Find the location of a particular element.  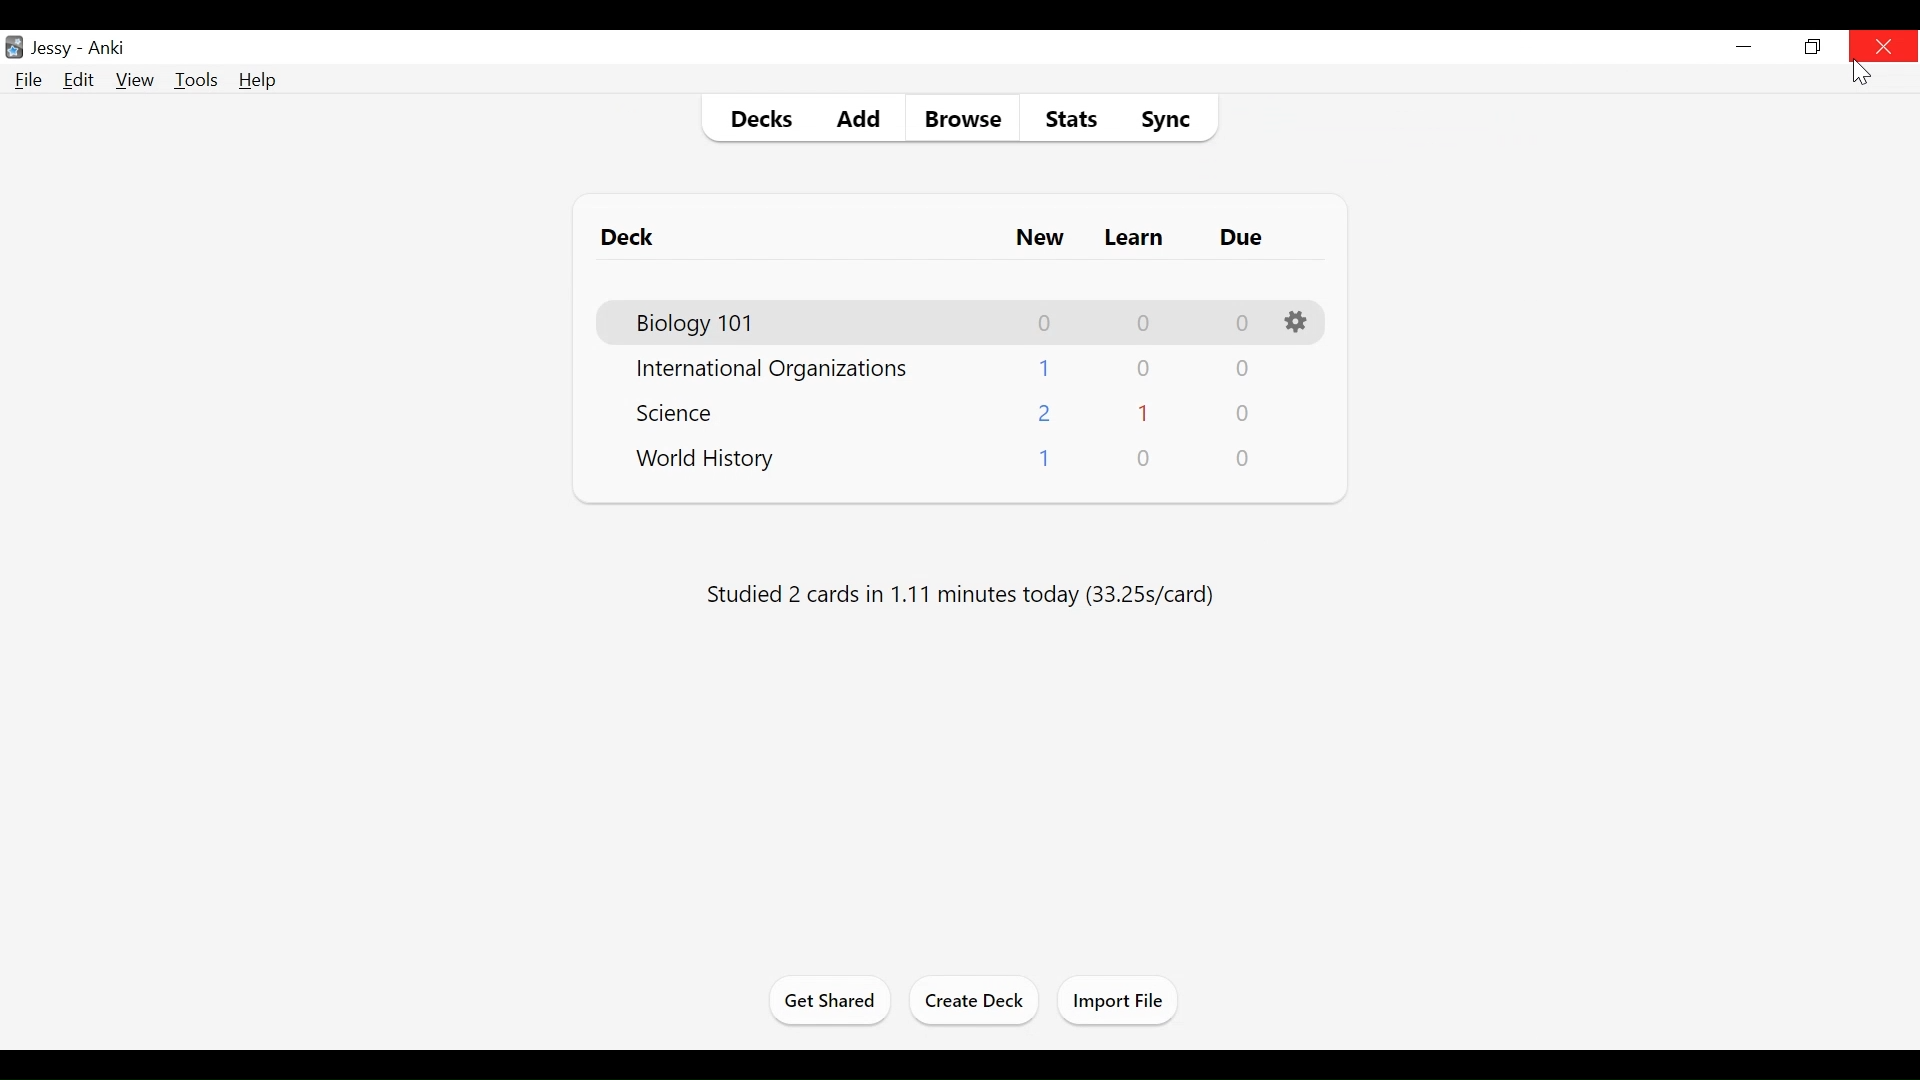

Deck Name is located at coordinates (706, 459).